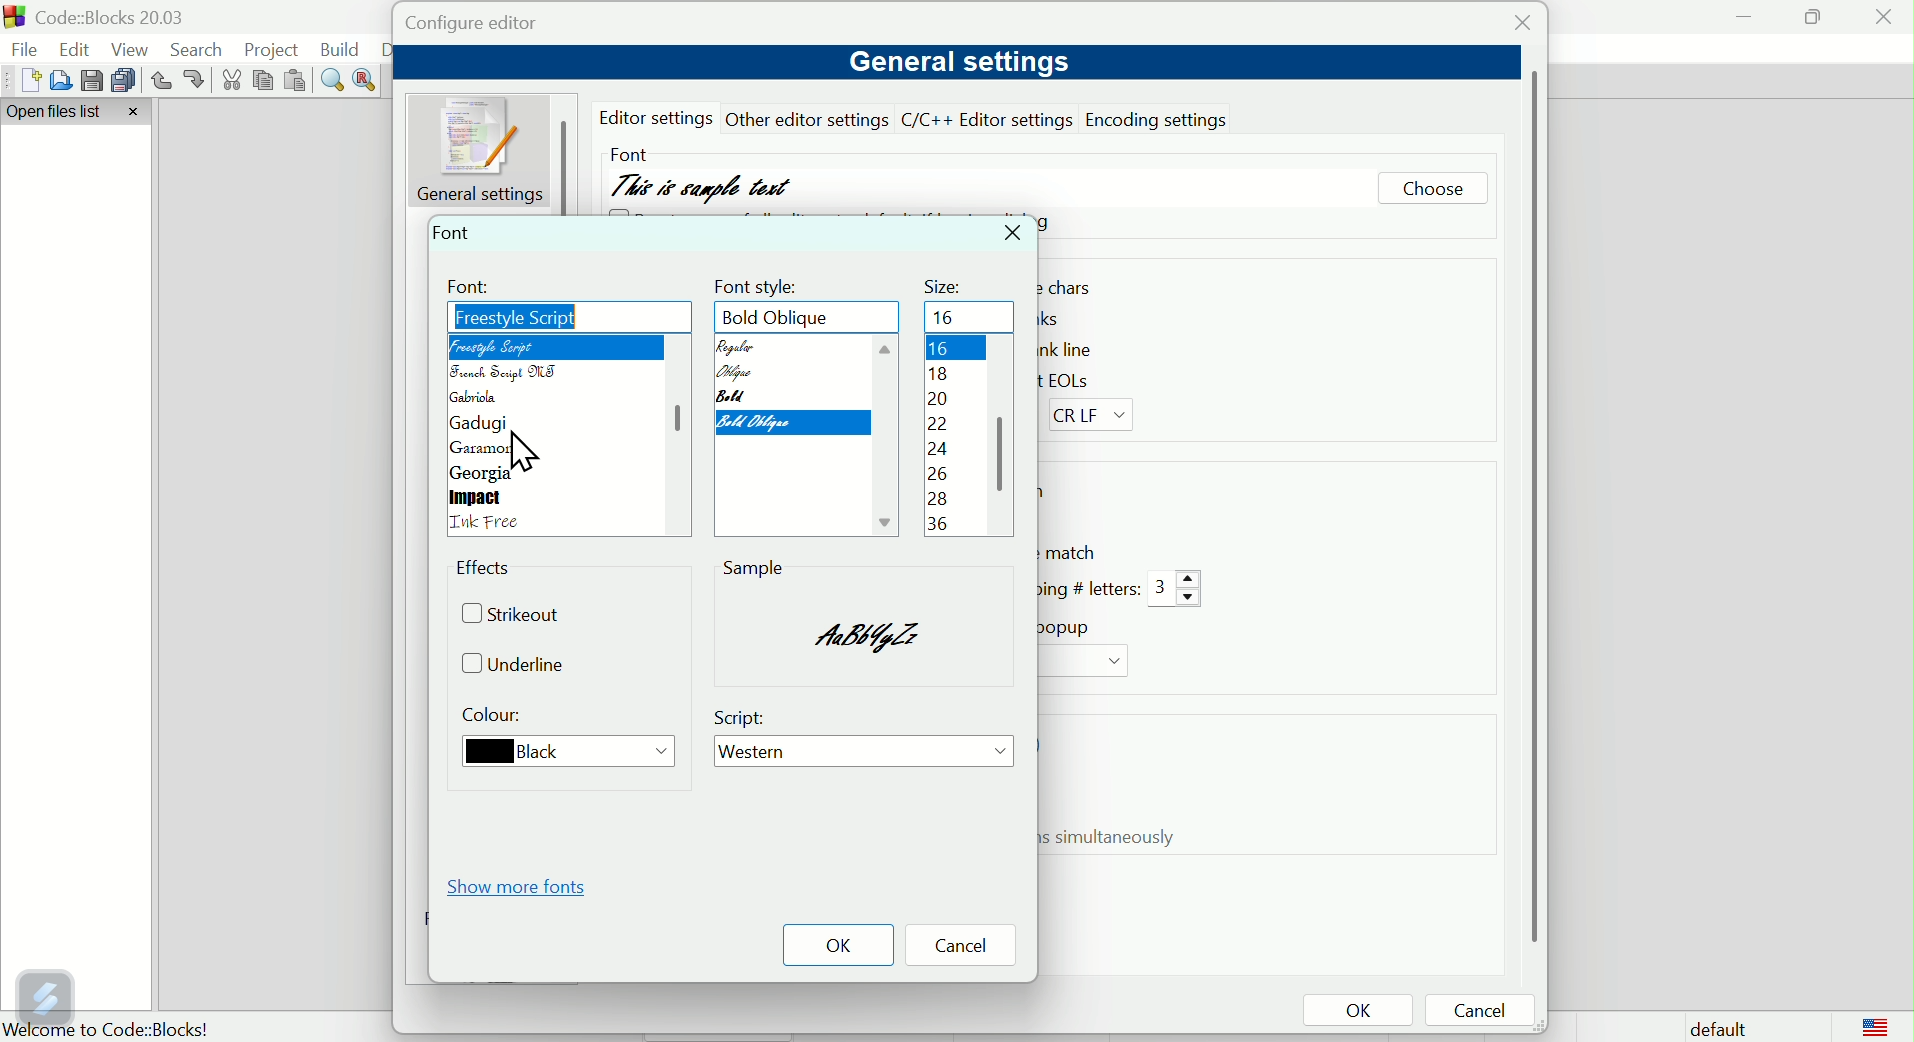 The height and width of the screenshot is (1042, 1914). I want to click on sample, so click(881, 633).